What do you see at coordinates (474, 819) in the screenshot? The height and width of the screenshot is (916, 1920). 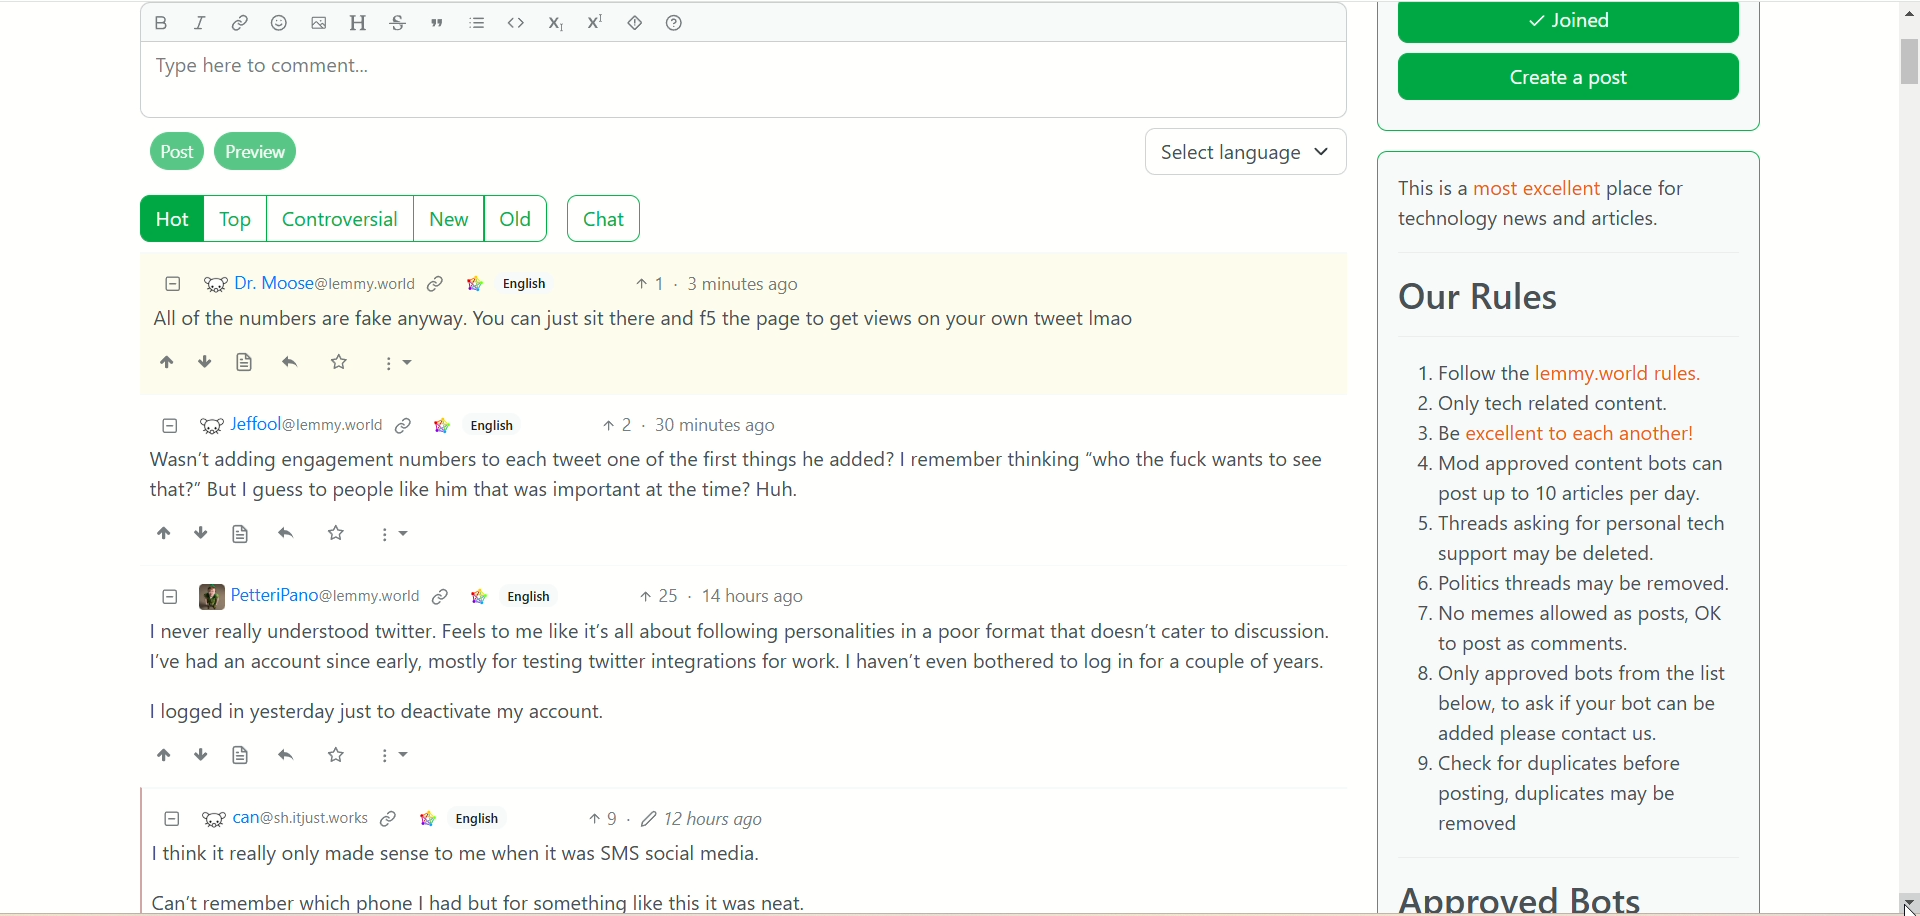 I see `‘English` at bounding box center [474, 819].